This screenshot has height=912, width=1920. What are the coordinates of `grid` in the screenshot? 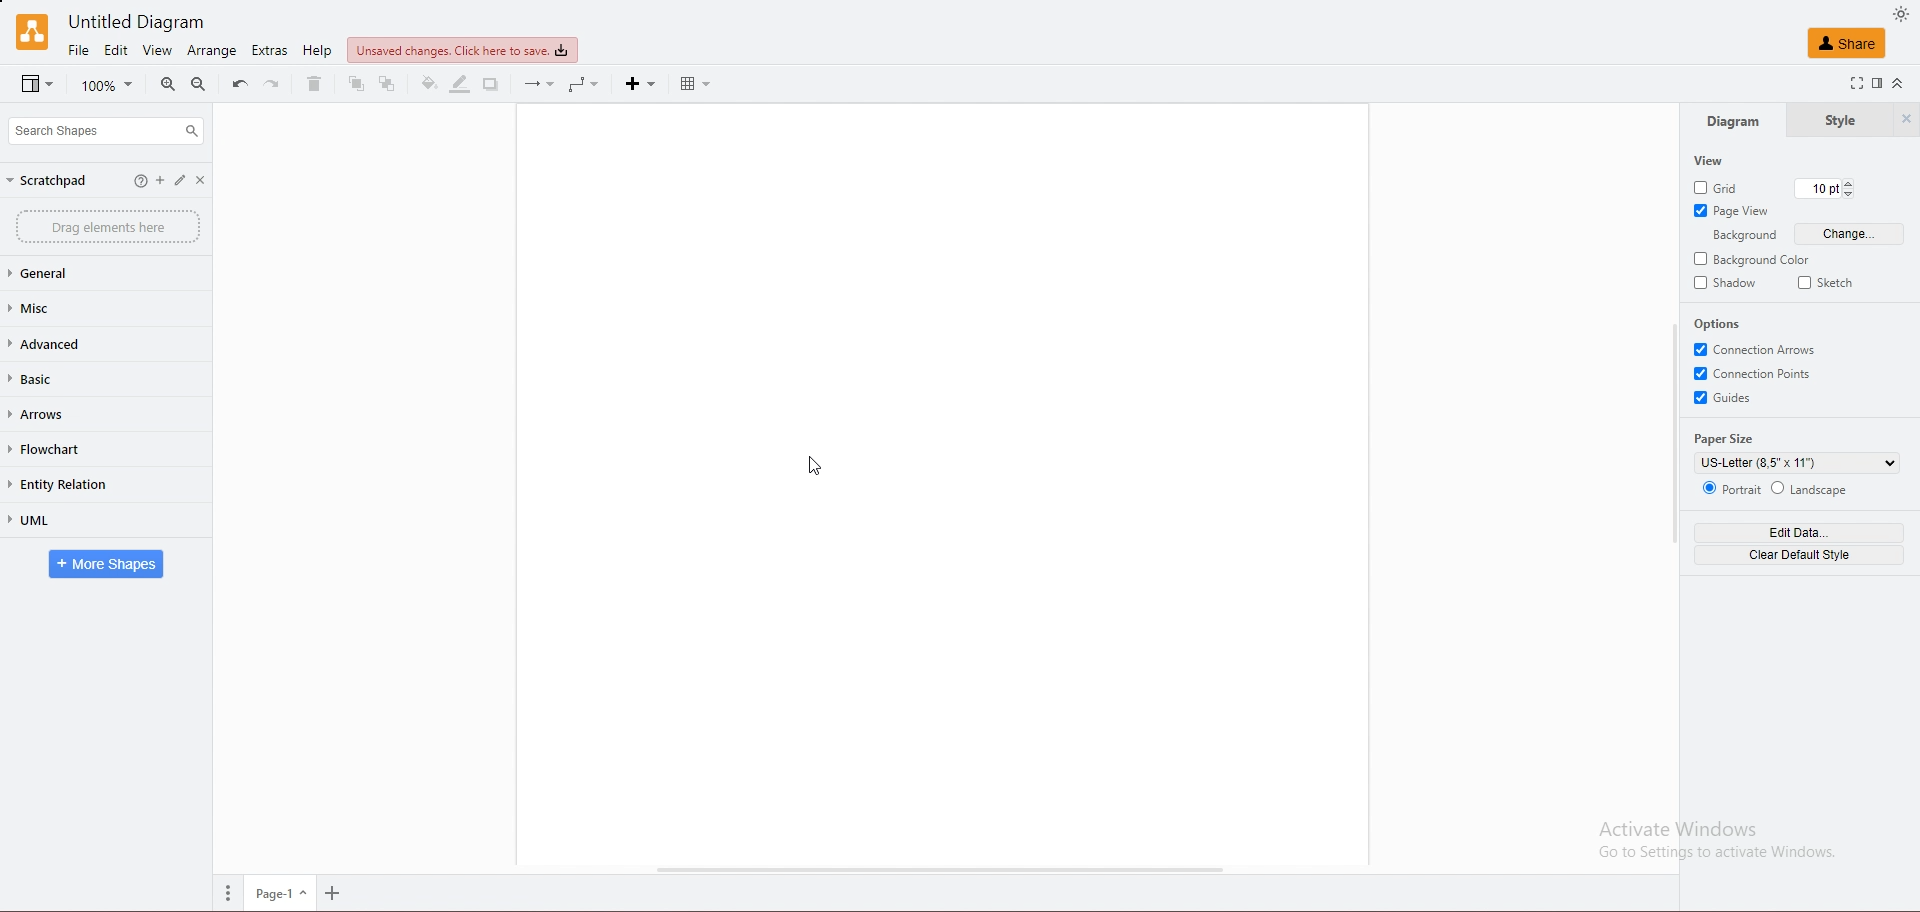 It's located at (1724, 186).